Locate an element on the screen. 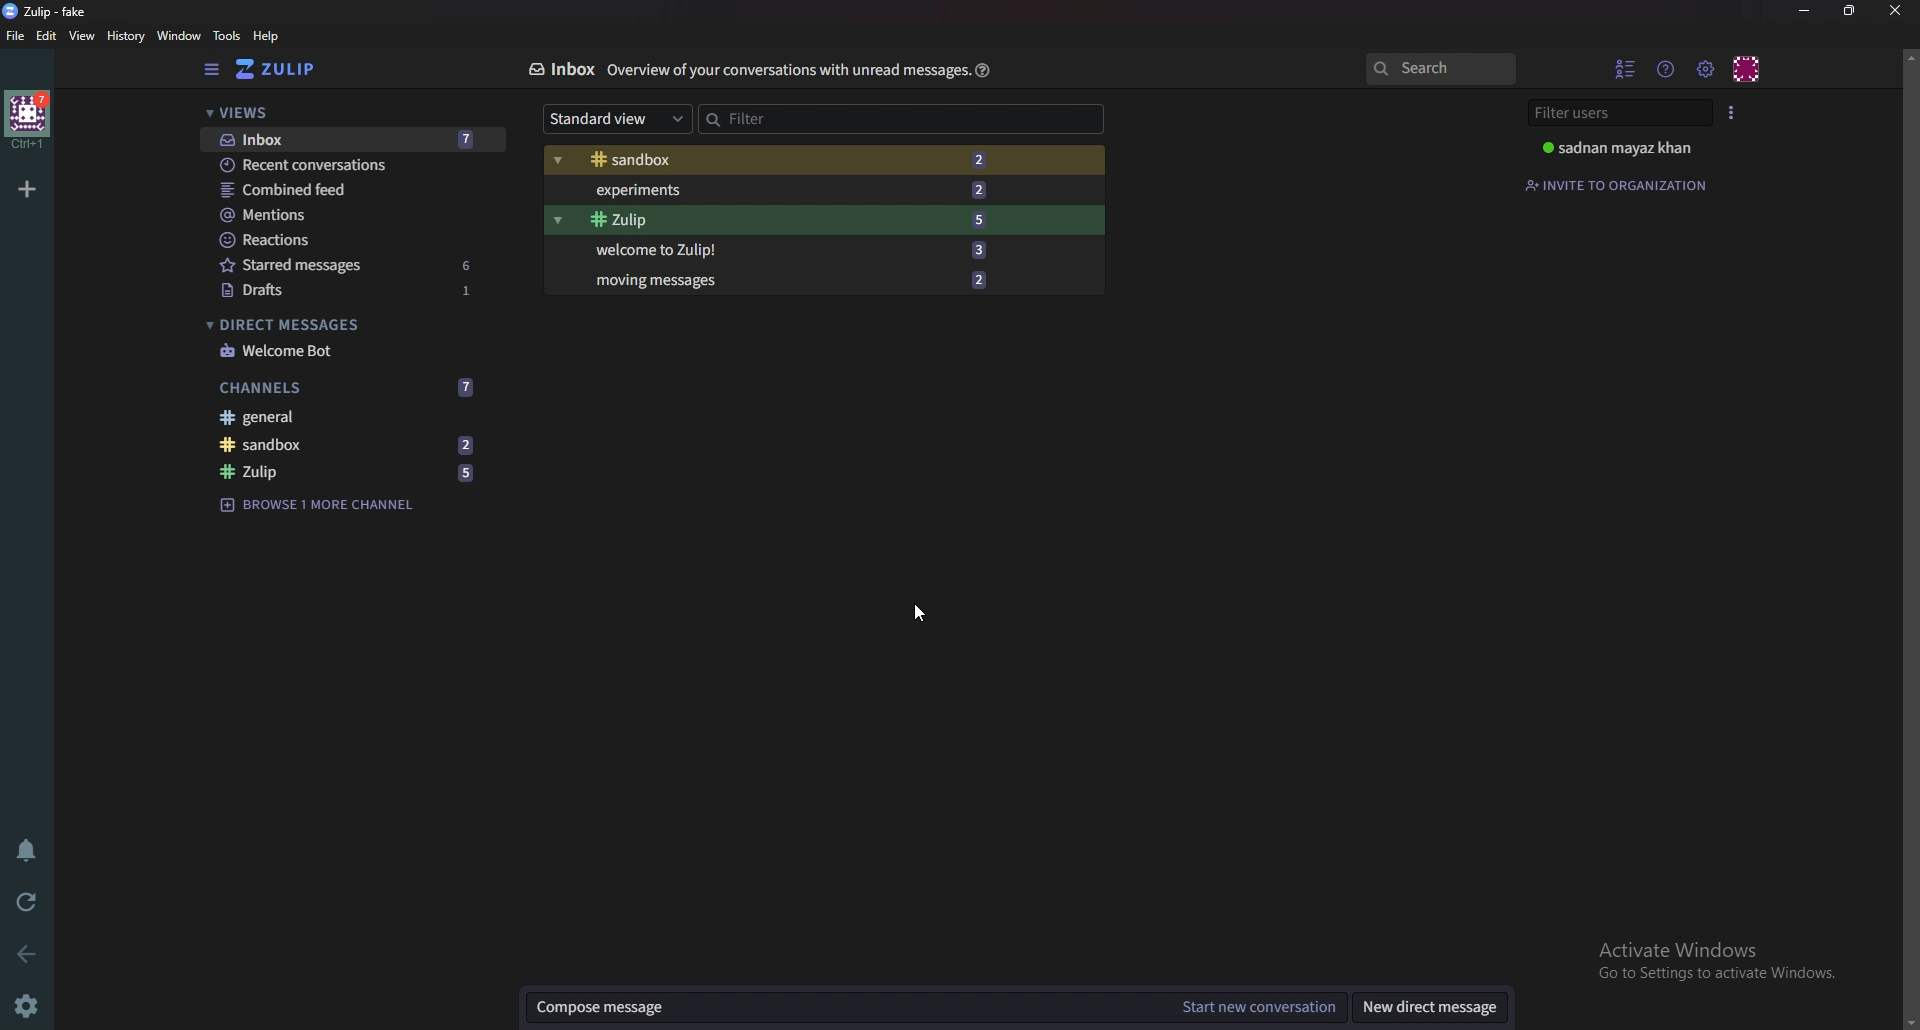 The width and height of the screenshot is (1920, 1030). direct messages is located at coordinates (351, 323).